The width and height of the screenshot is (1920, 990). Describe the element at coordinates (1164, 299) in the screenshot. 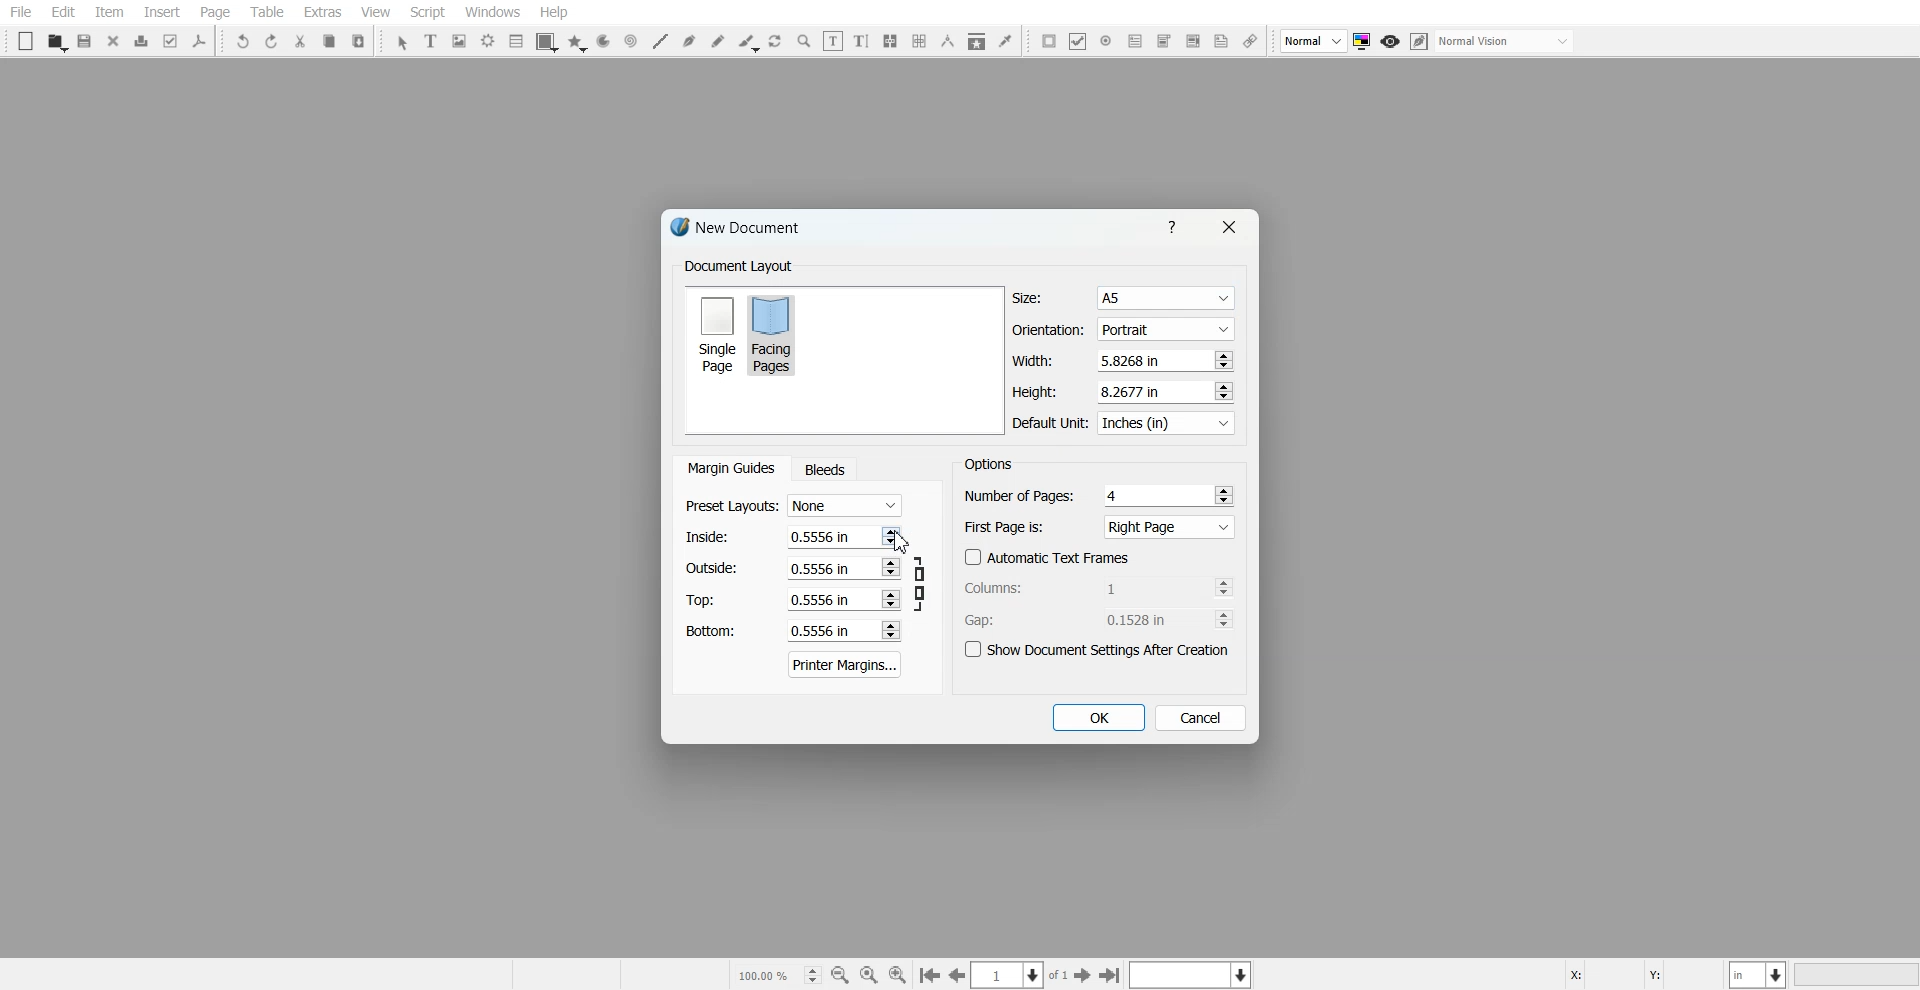

I see `A5` at that location.